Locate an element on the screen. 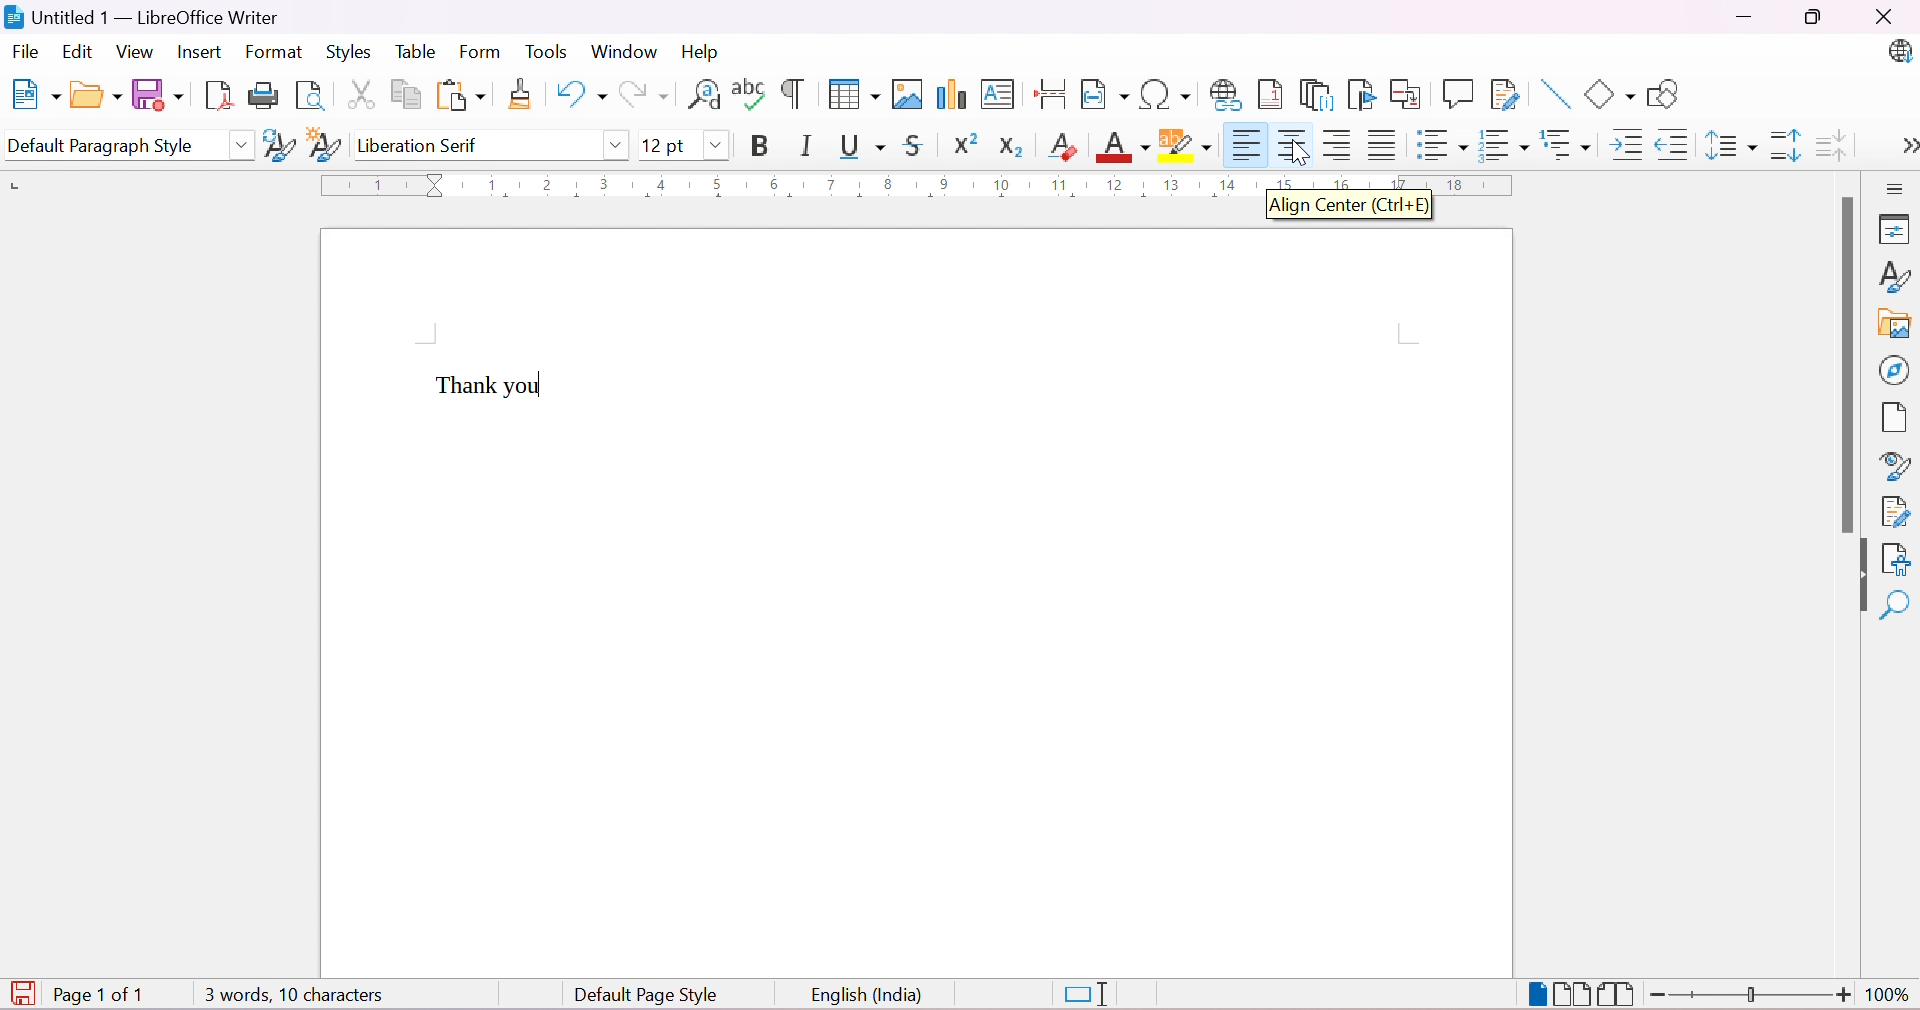 The height and width of the screenshot is (1010, 1920). Increase Indent is located at coordinates (1623, 144).